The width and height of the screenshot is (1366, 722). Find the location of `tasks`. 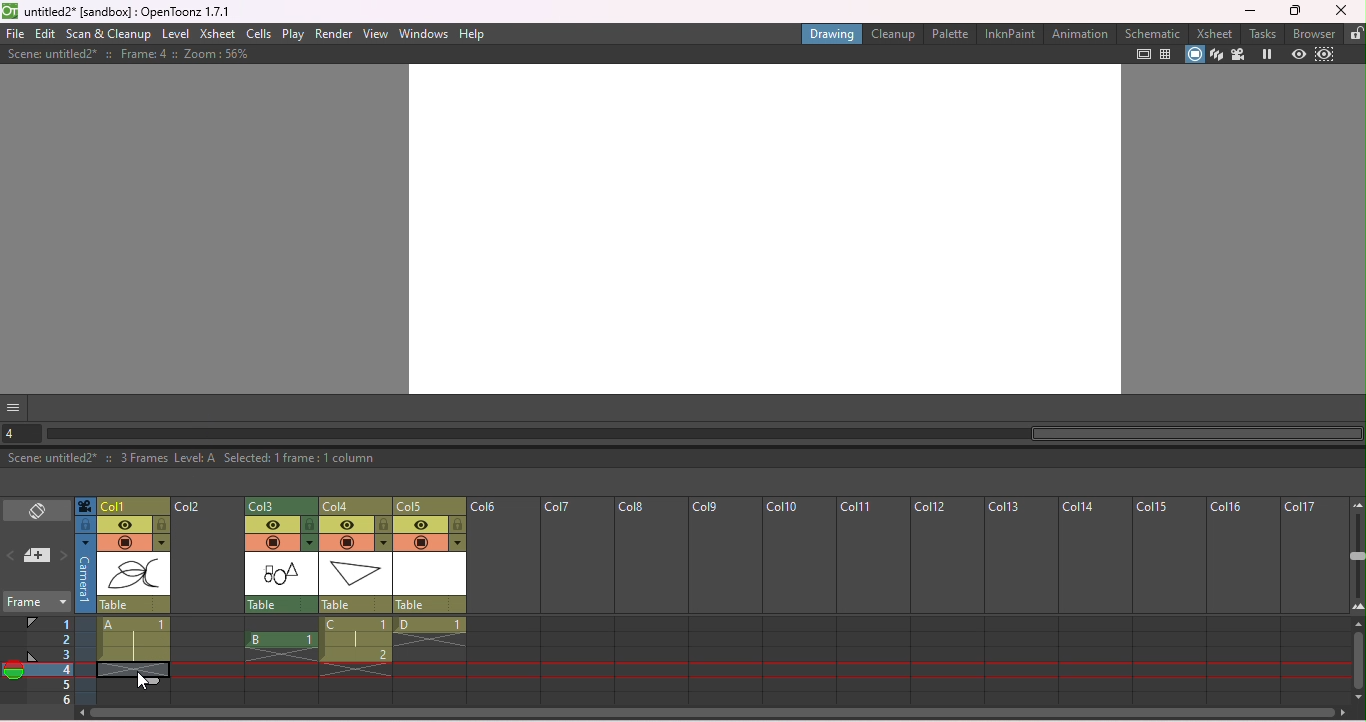

tasks is located at coordinates (1265, 33).